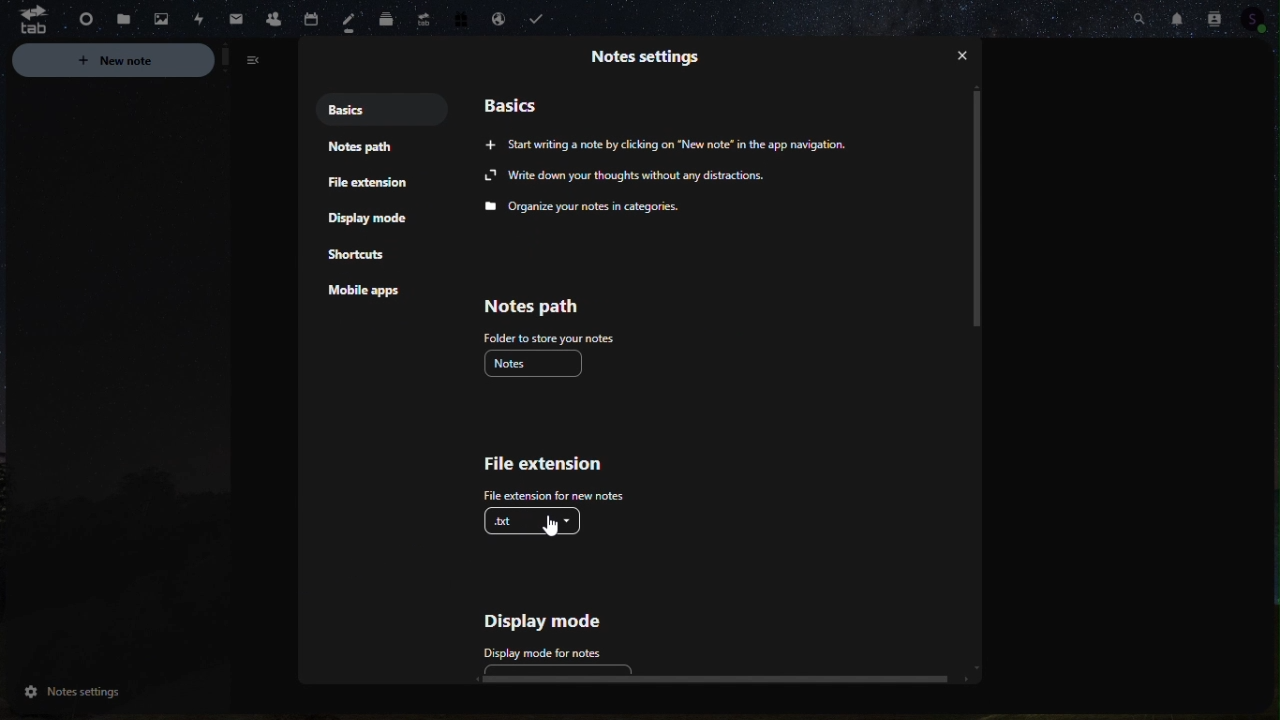 Image resolution: width=1280 pixels, height=720 pixels. What do you see at coordinates (272, 16) in the screenshot?
I see `Contacts` at bounding box center [272, 16].